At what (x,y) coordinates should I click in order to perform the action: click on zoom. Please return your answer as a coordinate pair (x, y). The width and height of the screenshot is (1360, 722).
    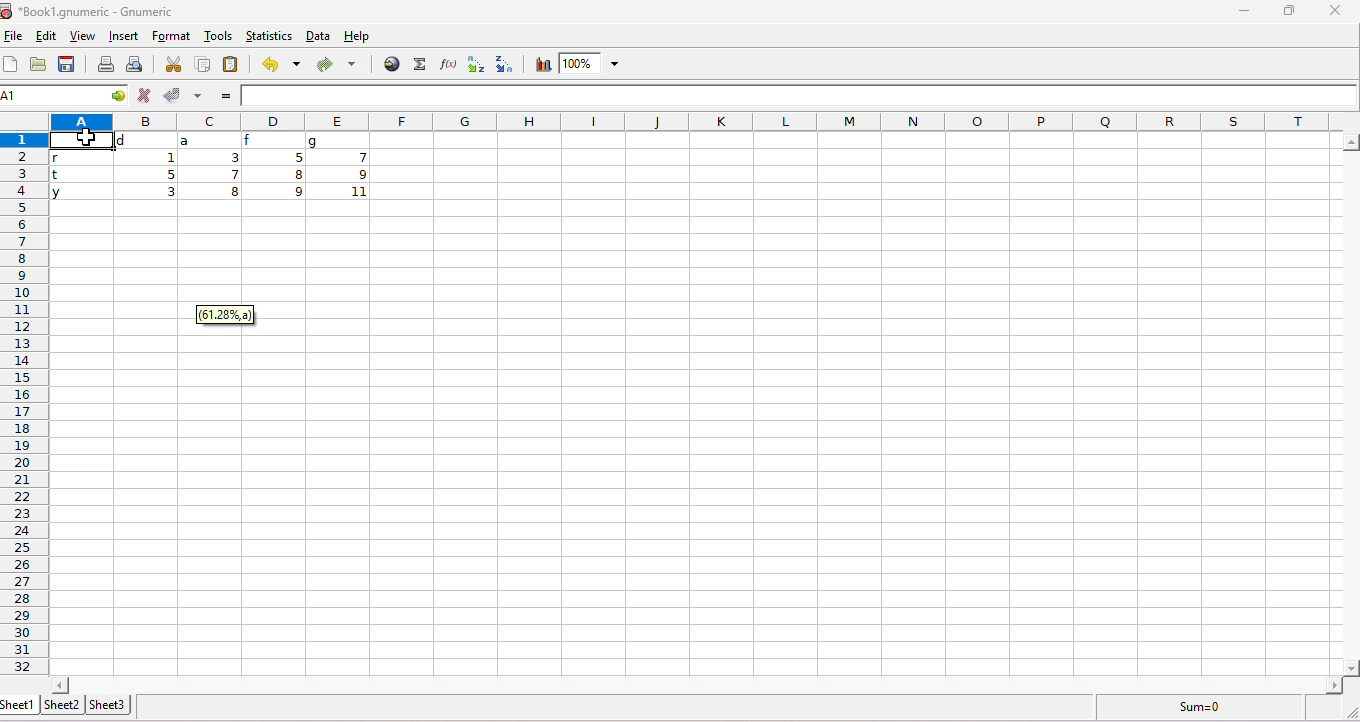
    Looking at the image, I should click on (592, 64).